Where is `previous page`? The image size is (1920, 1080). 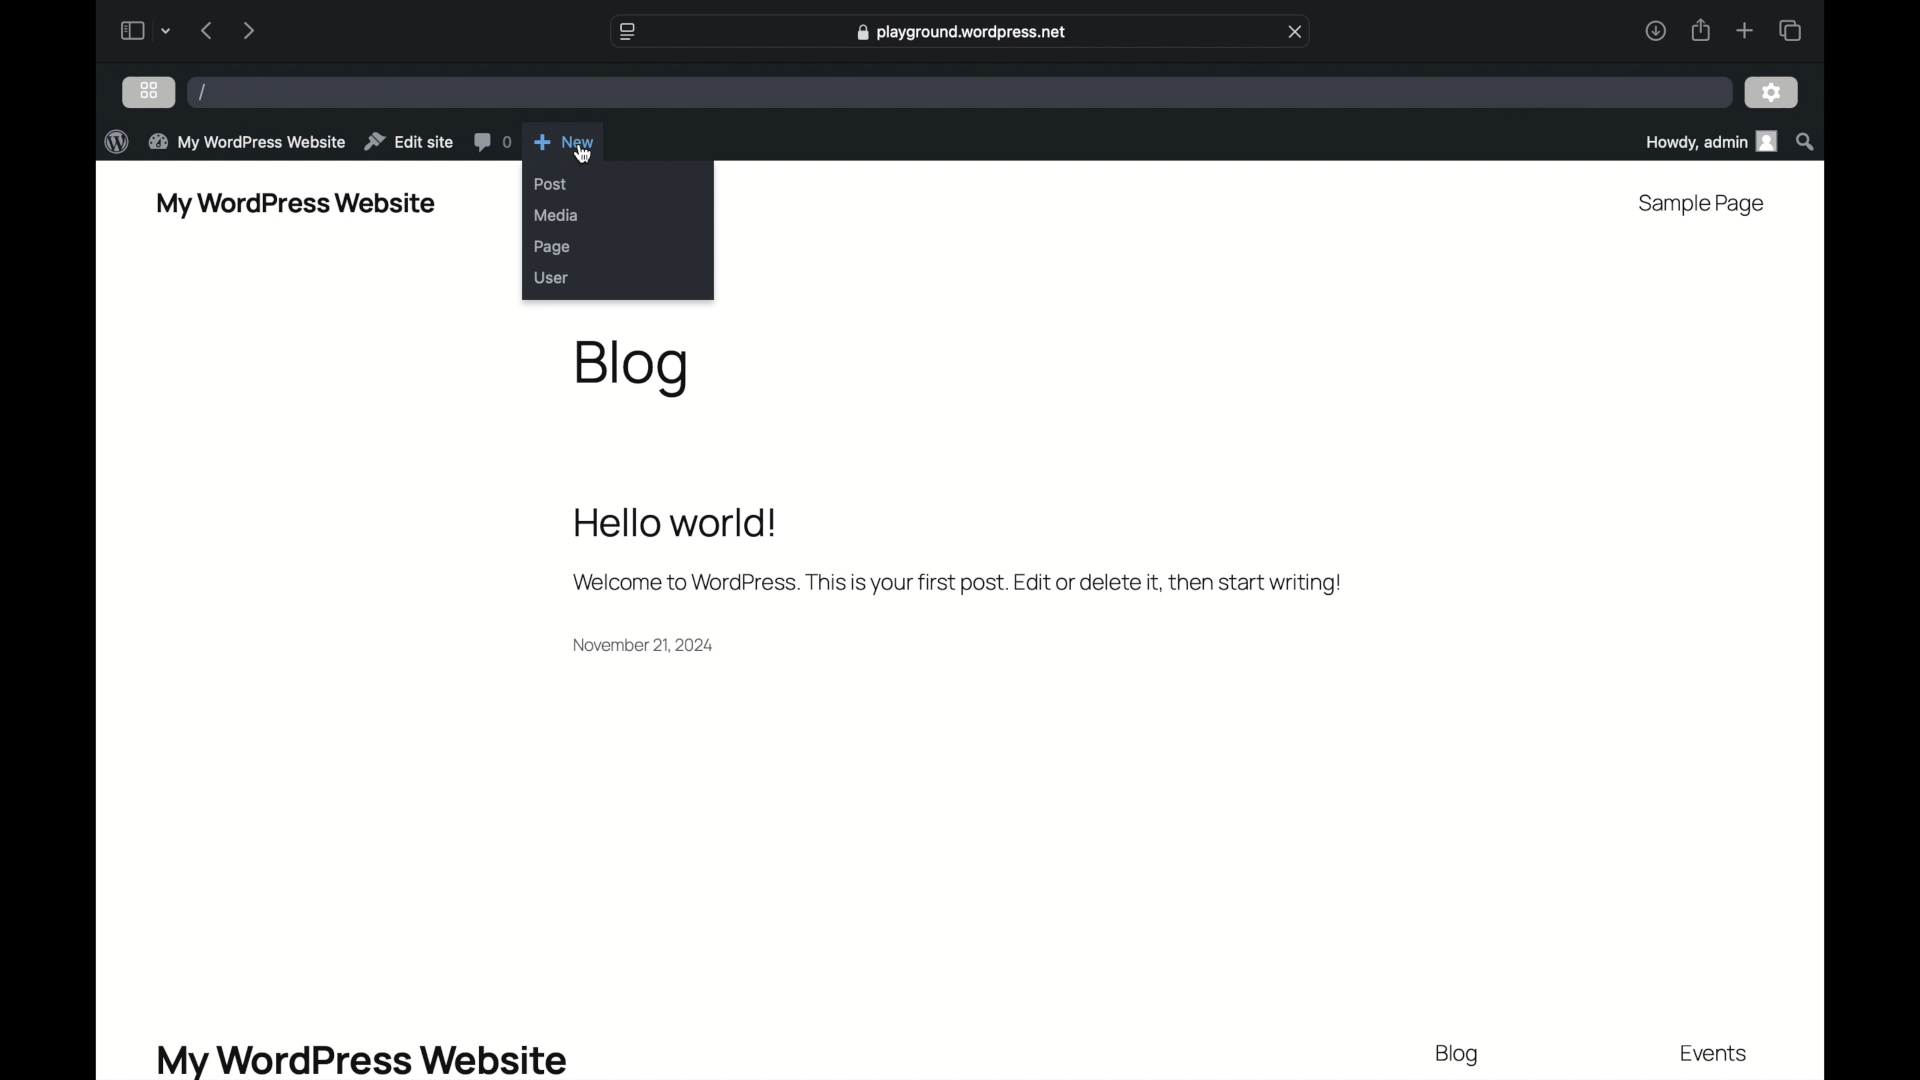 previous page is located at coordinates (208, 30).